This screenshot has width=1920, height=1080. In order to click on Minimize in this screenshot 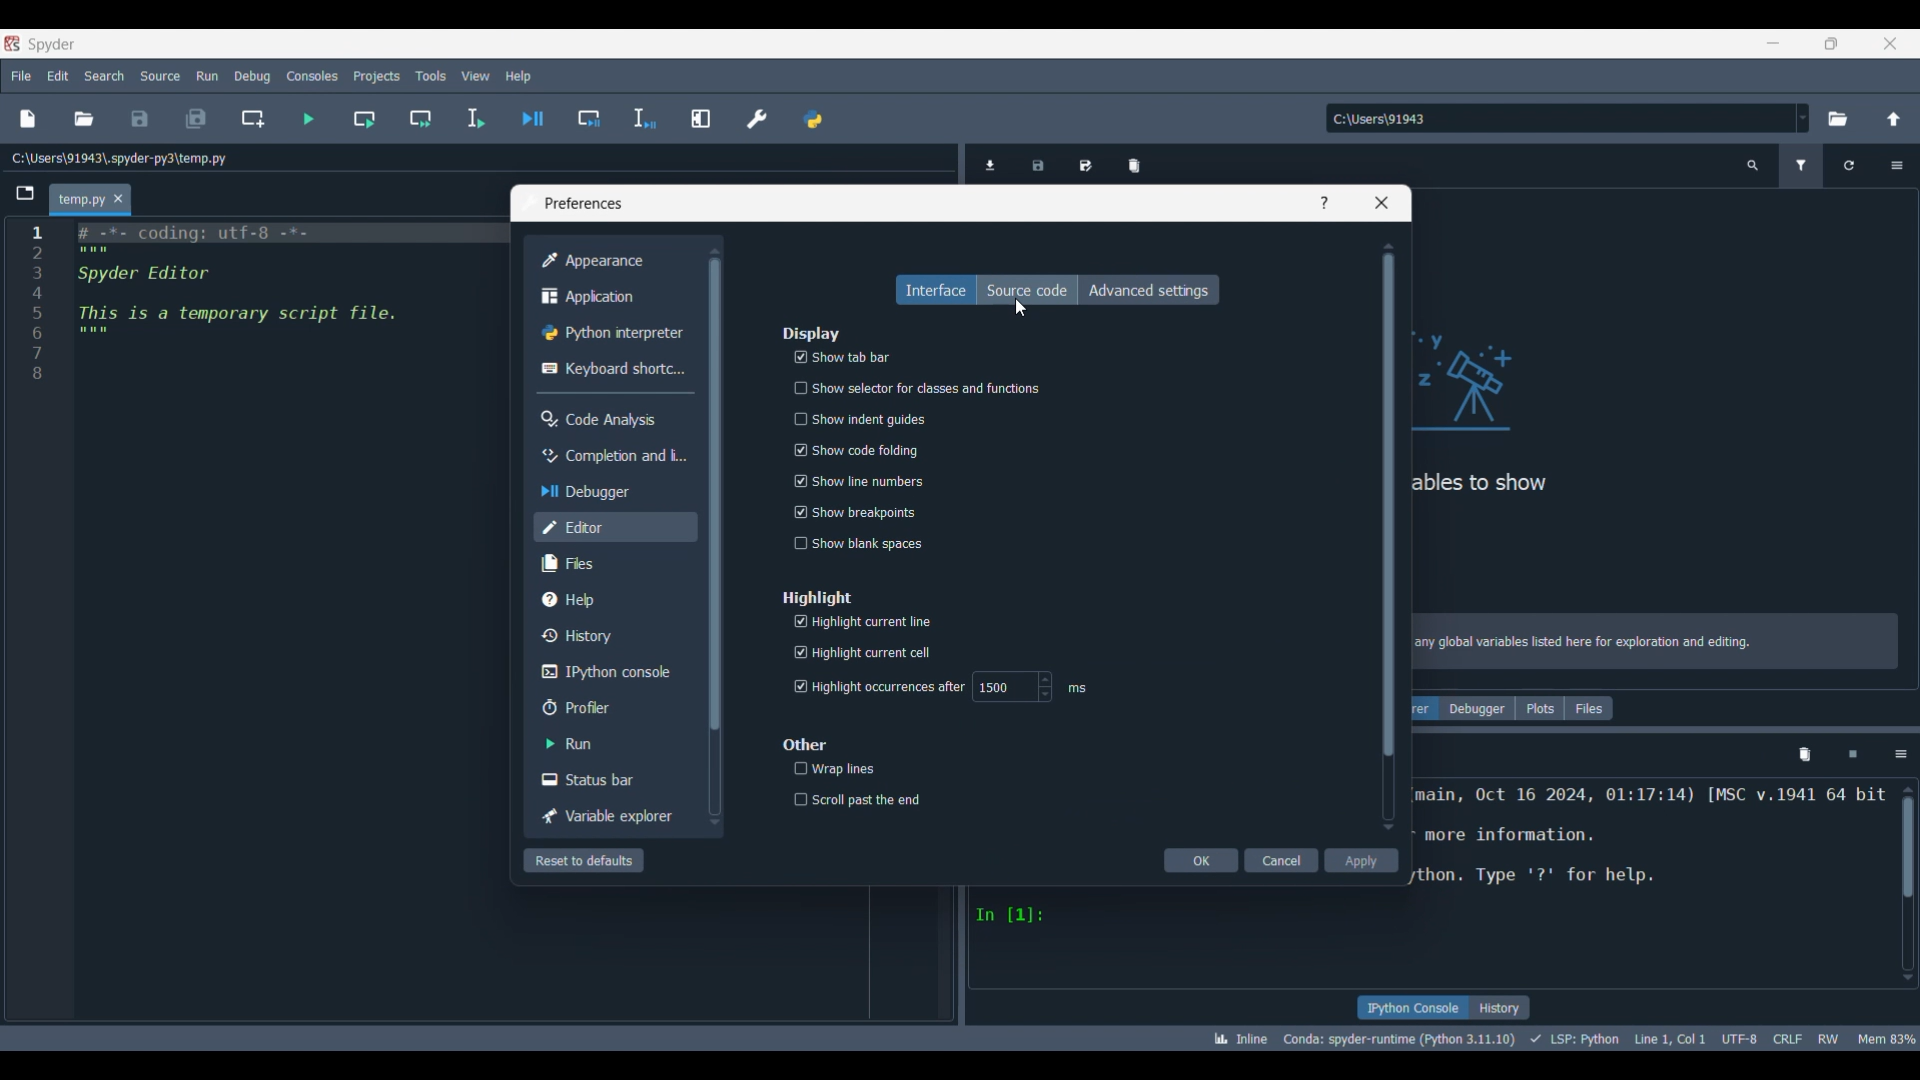, I will do `click(1773, 43)`.